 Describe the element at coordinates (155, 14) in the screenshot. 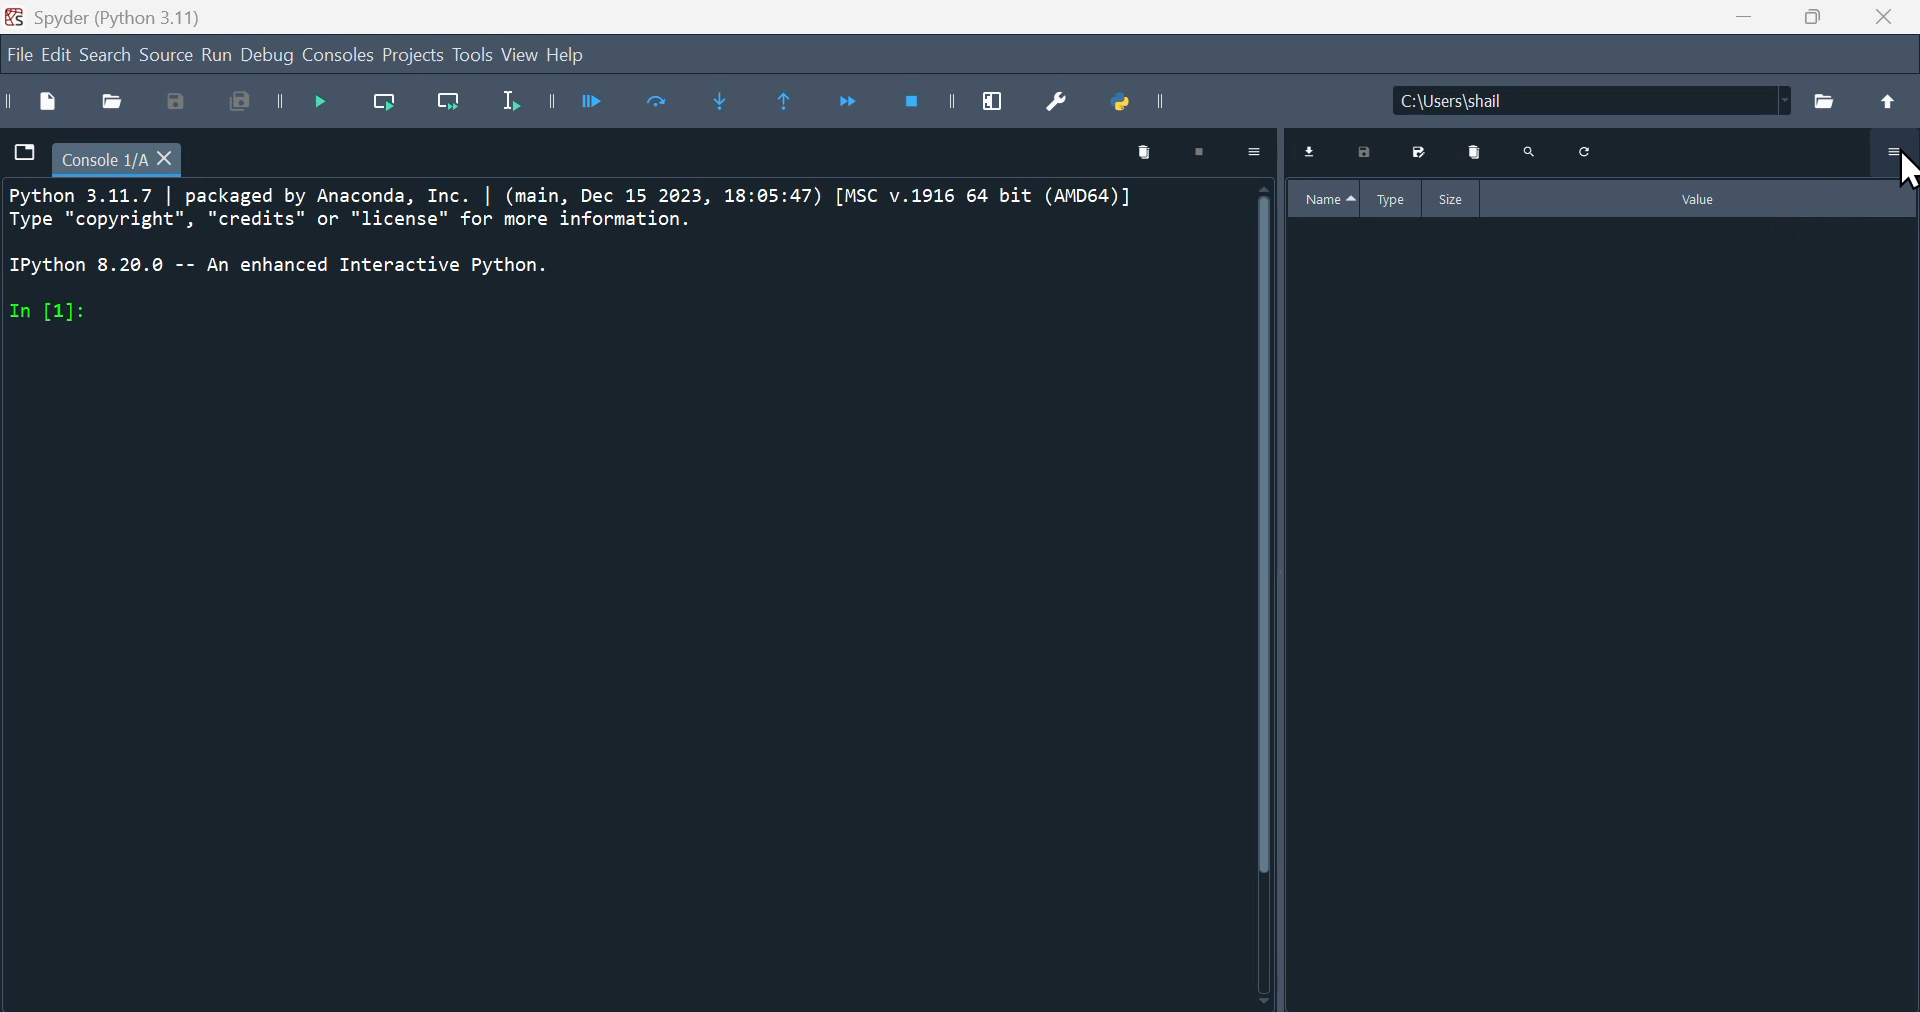

I see `Spyder` at that location.